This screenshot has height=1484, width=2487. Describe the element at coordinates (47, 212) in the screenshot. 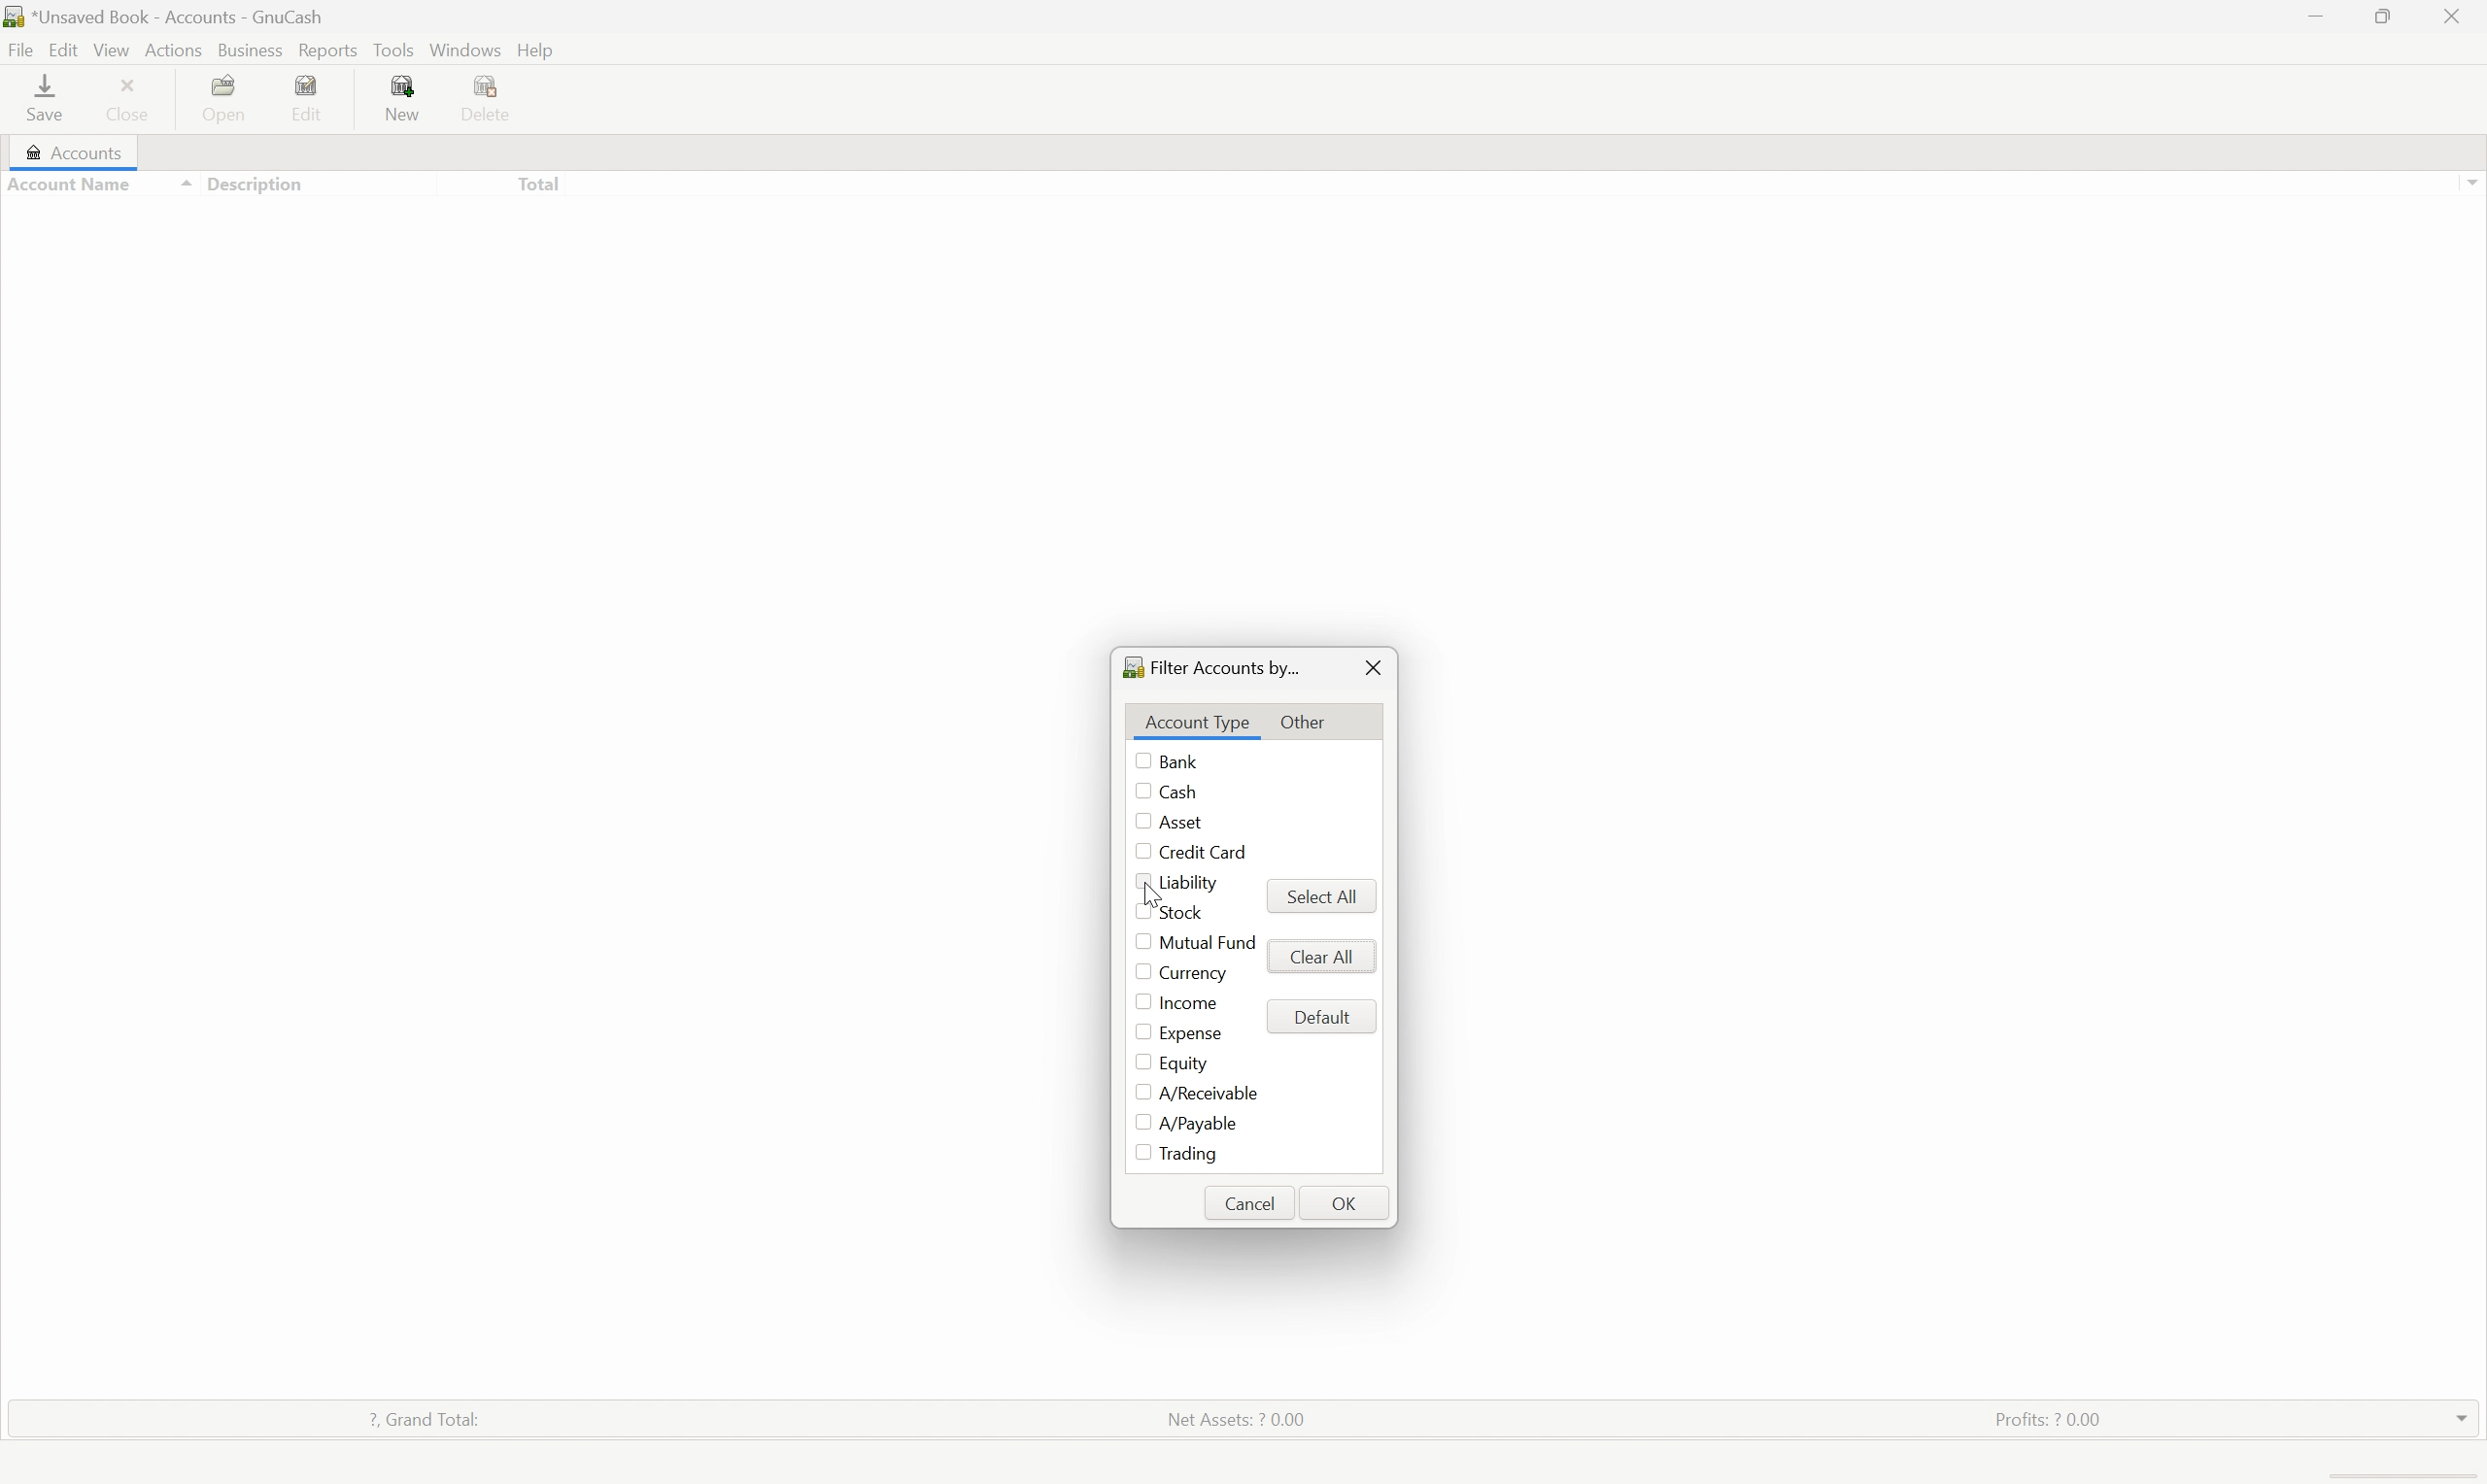

I see `Assets` at that location.